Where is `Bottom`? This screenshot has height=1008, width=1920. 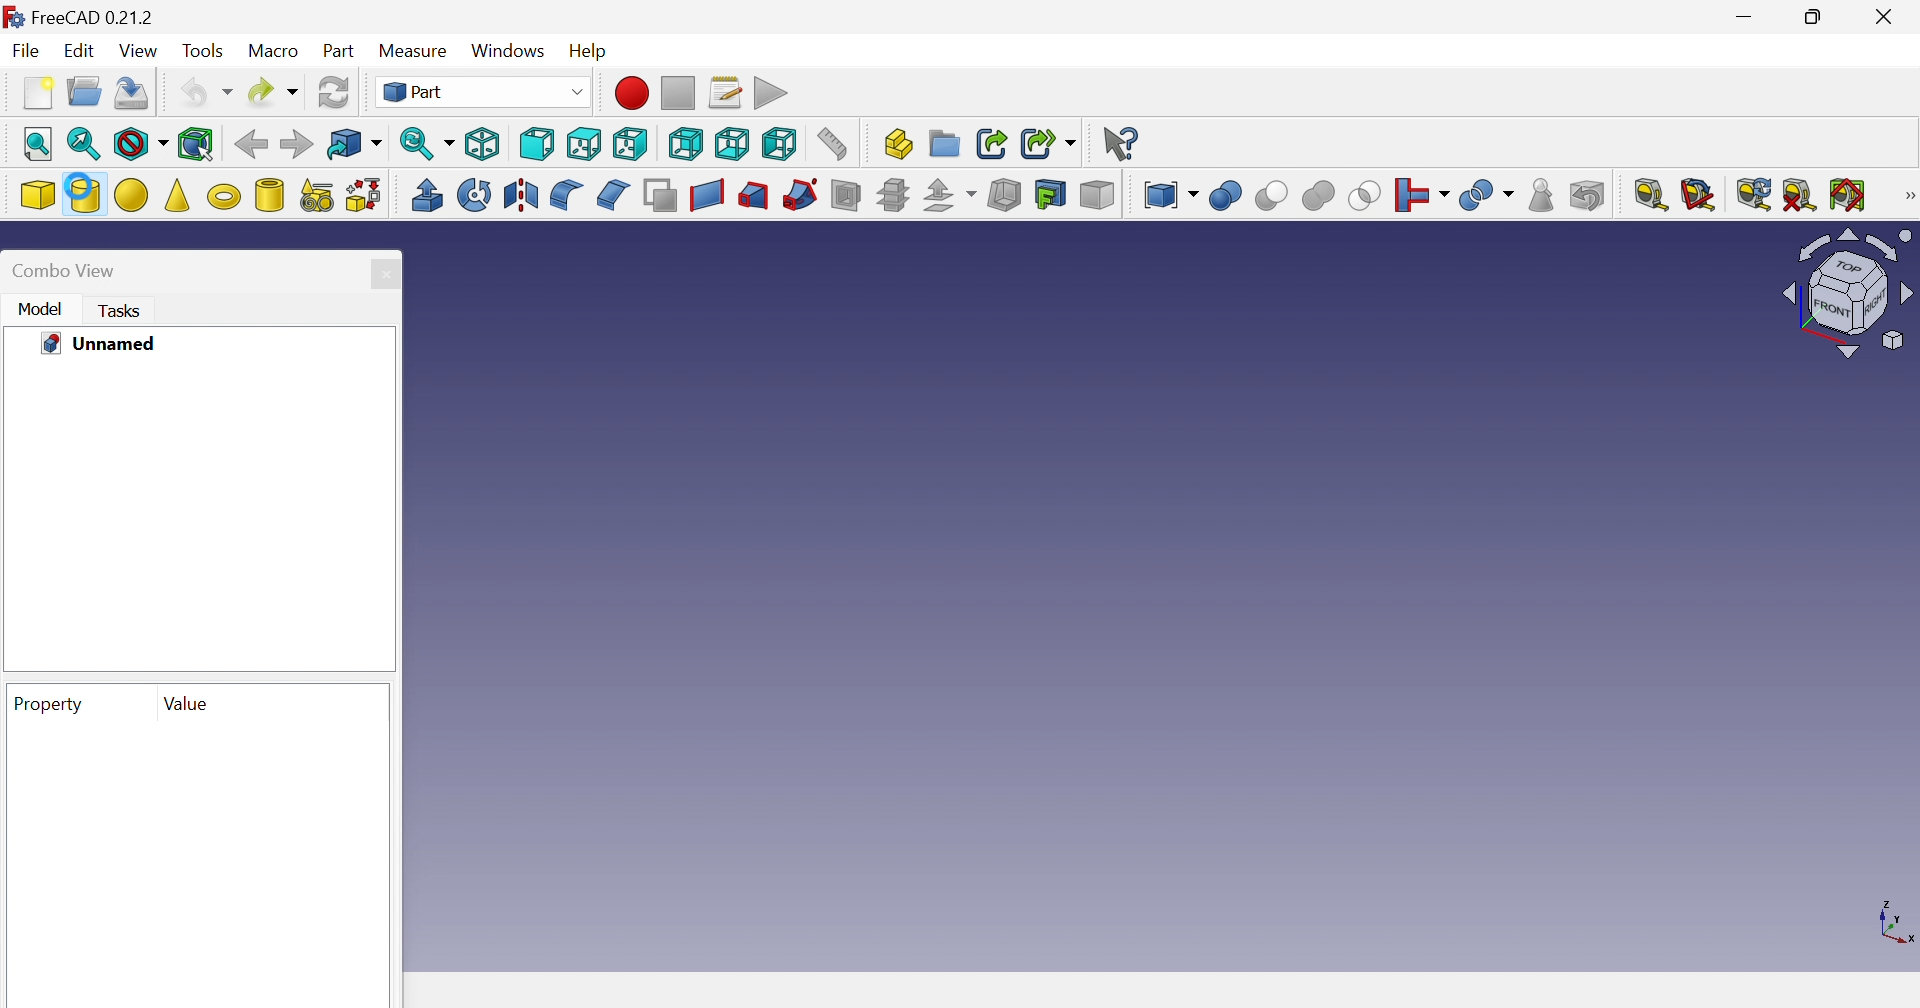
Bottom is located at coordinates (732, 146).